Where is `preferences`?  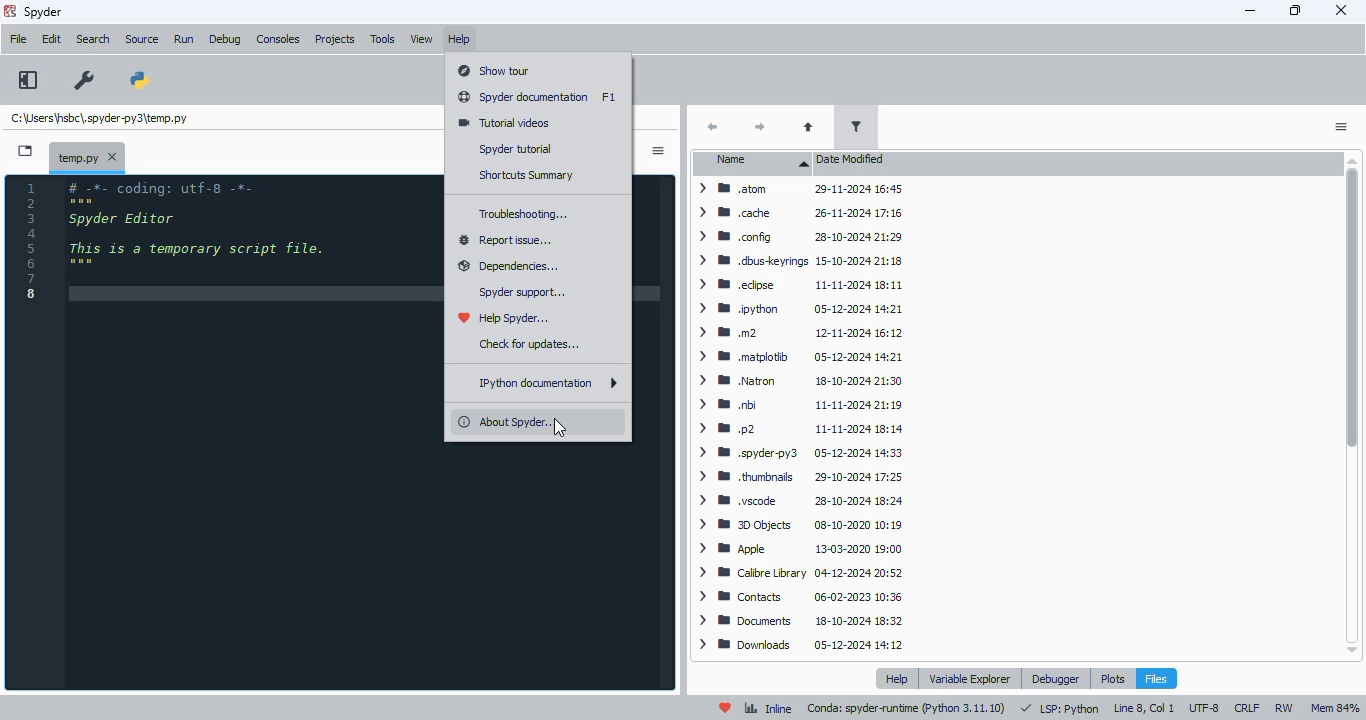
preferences is located at coordinates (86, 81).